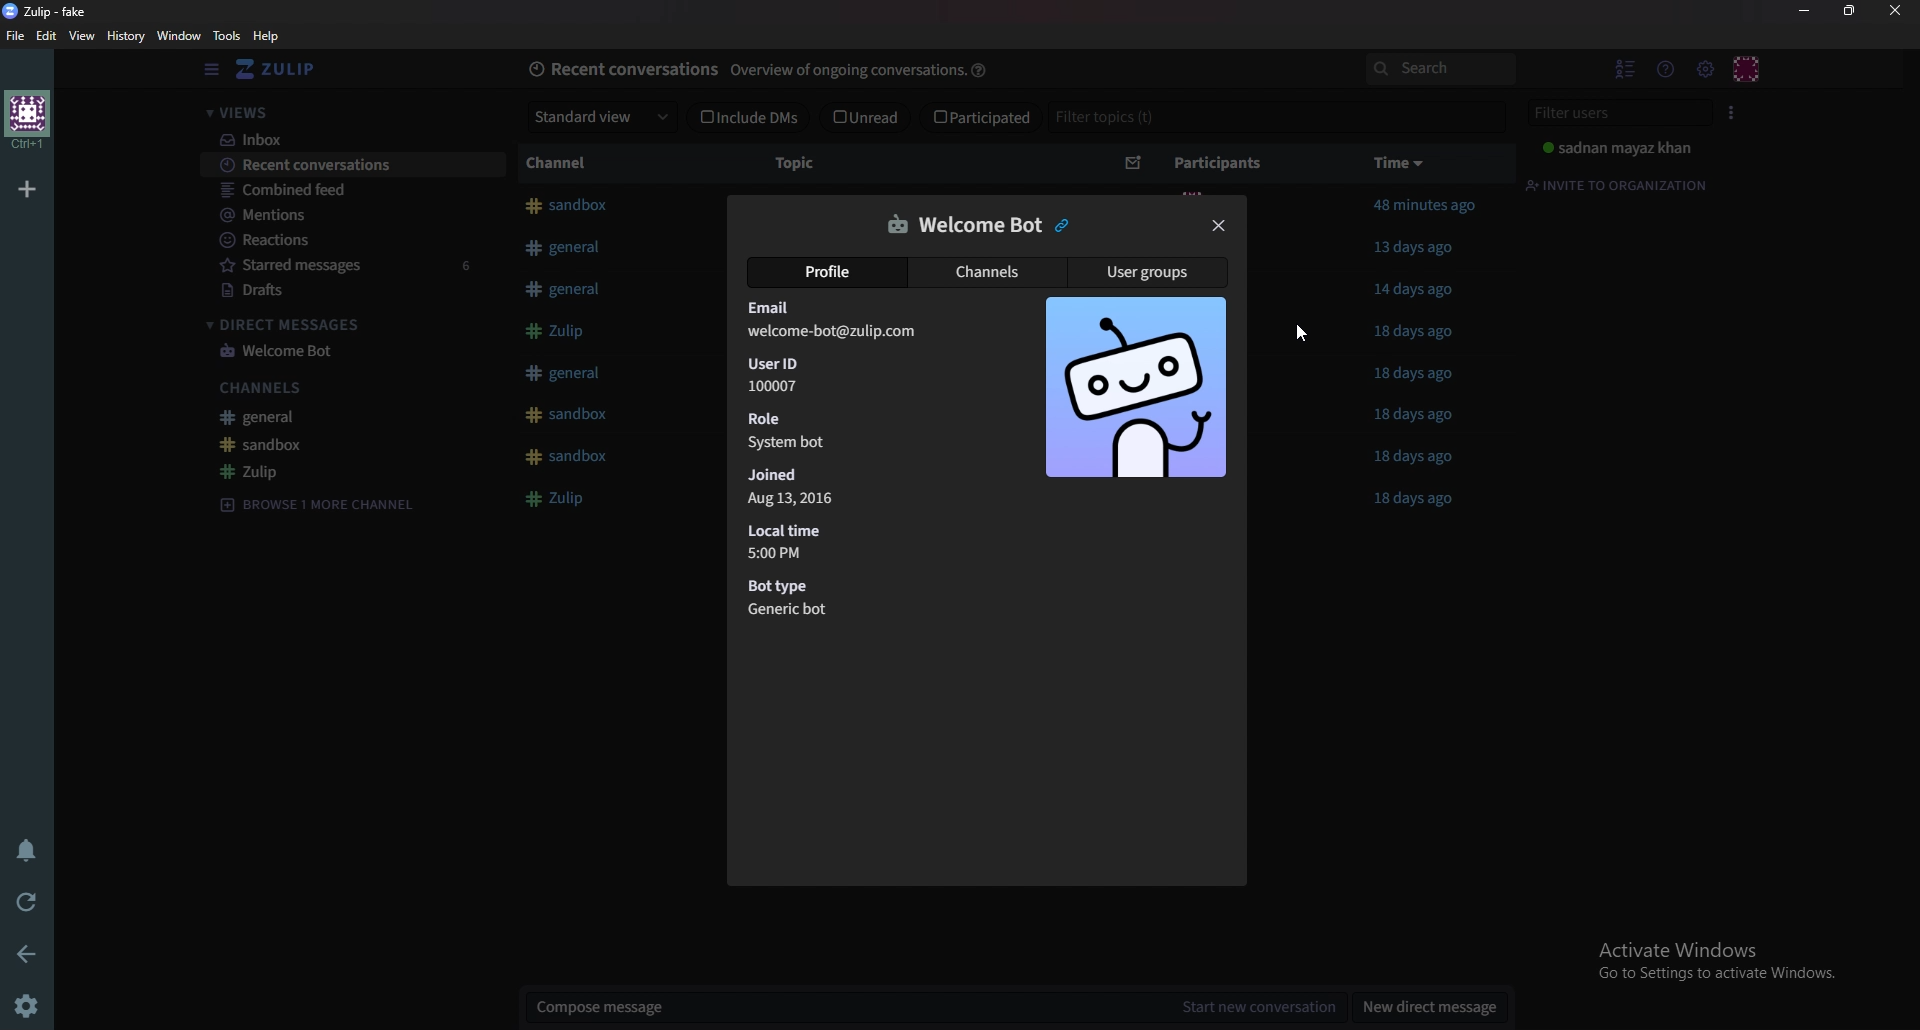 The width and height of the screenshot is (1920, 1030). I want to click on role system bot, so click(795, 432).